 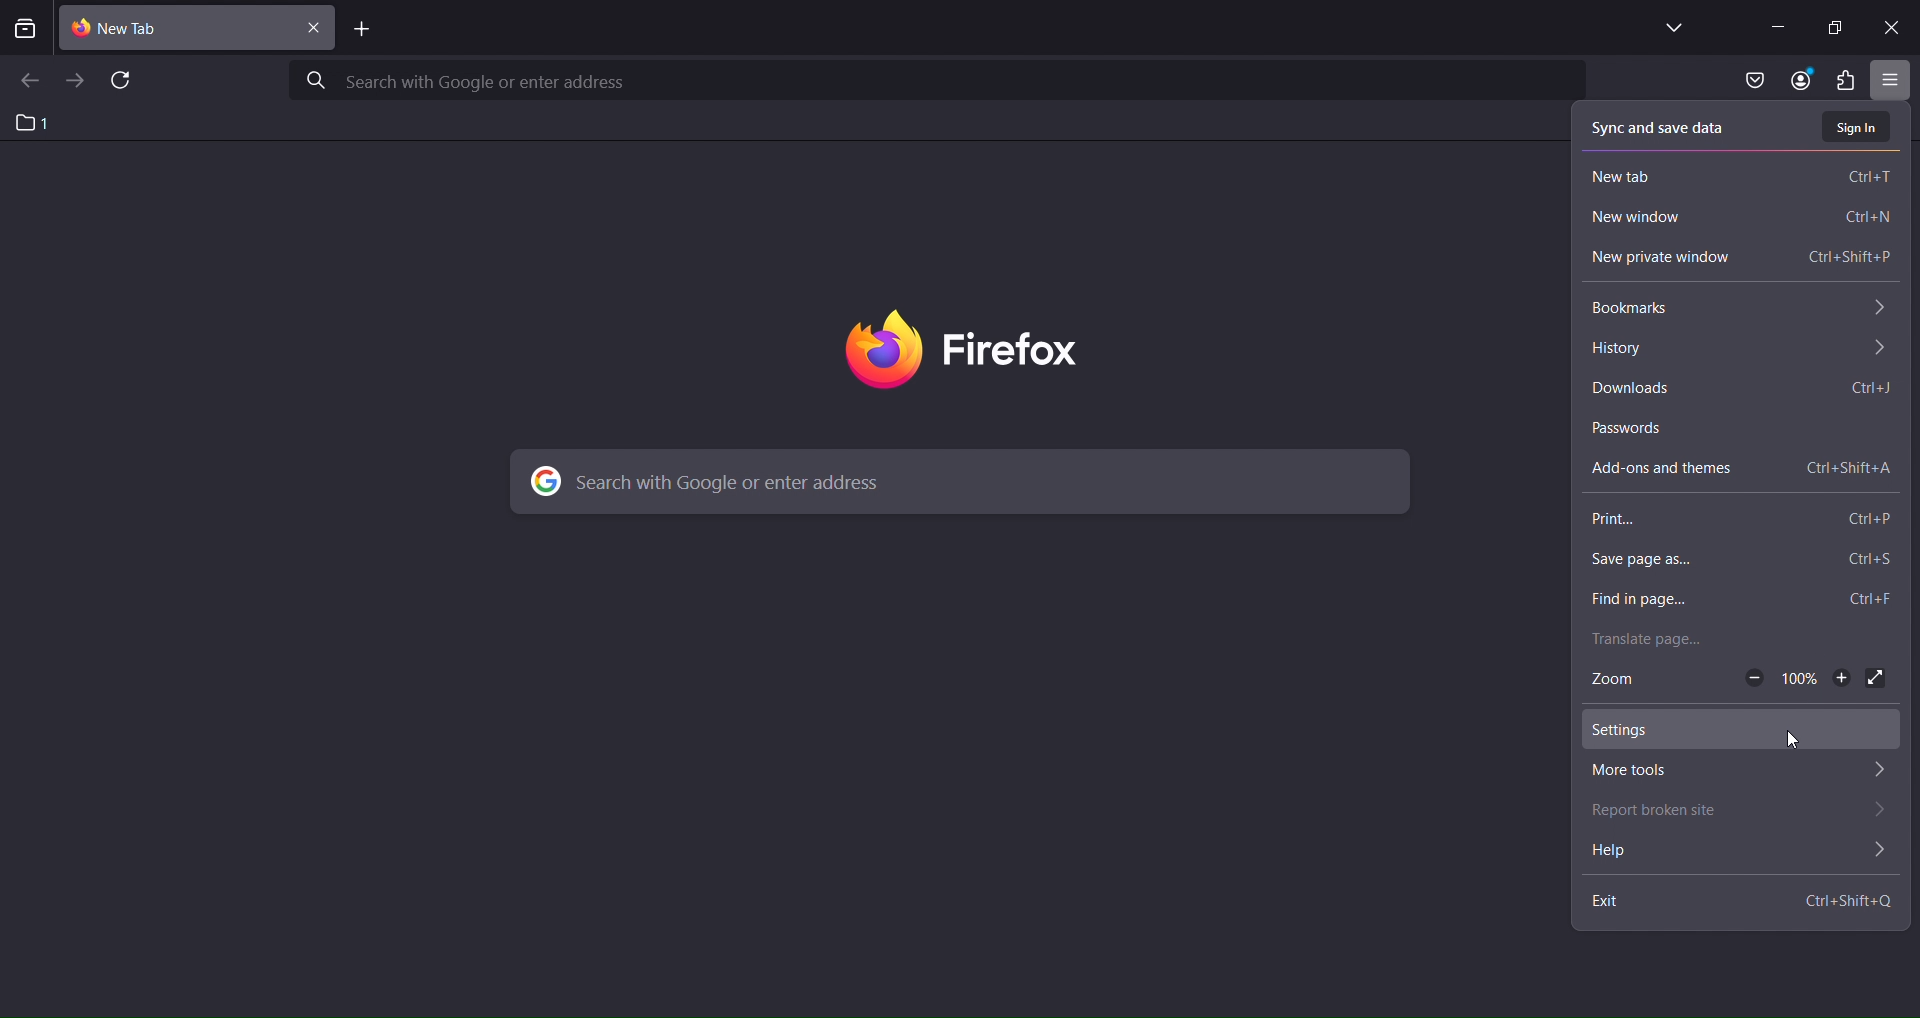 What do you see at coordinates (317, 25) in the screenshot?
I see `close tab` at bounding box center [317, 25].